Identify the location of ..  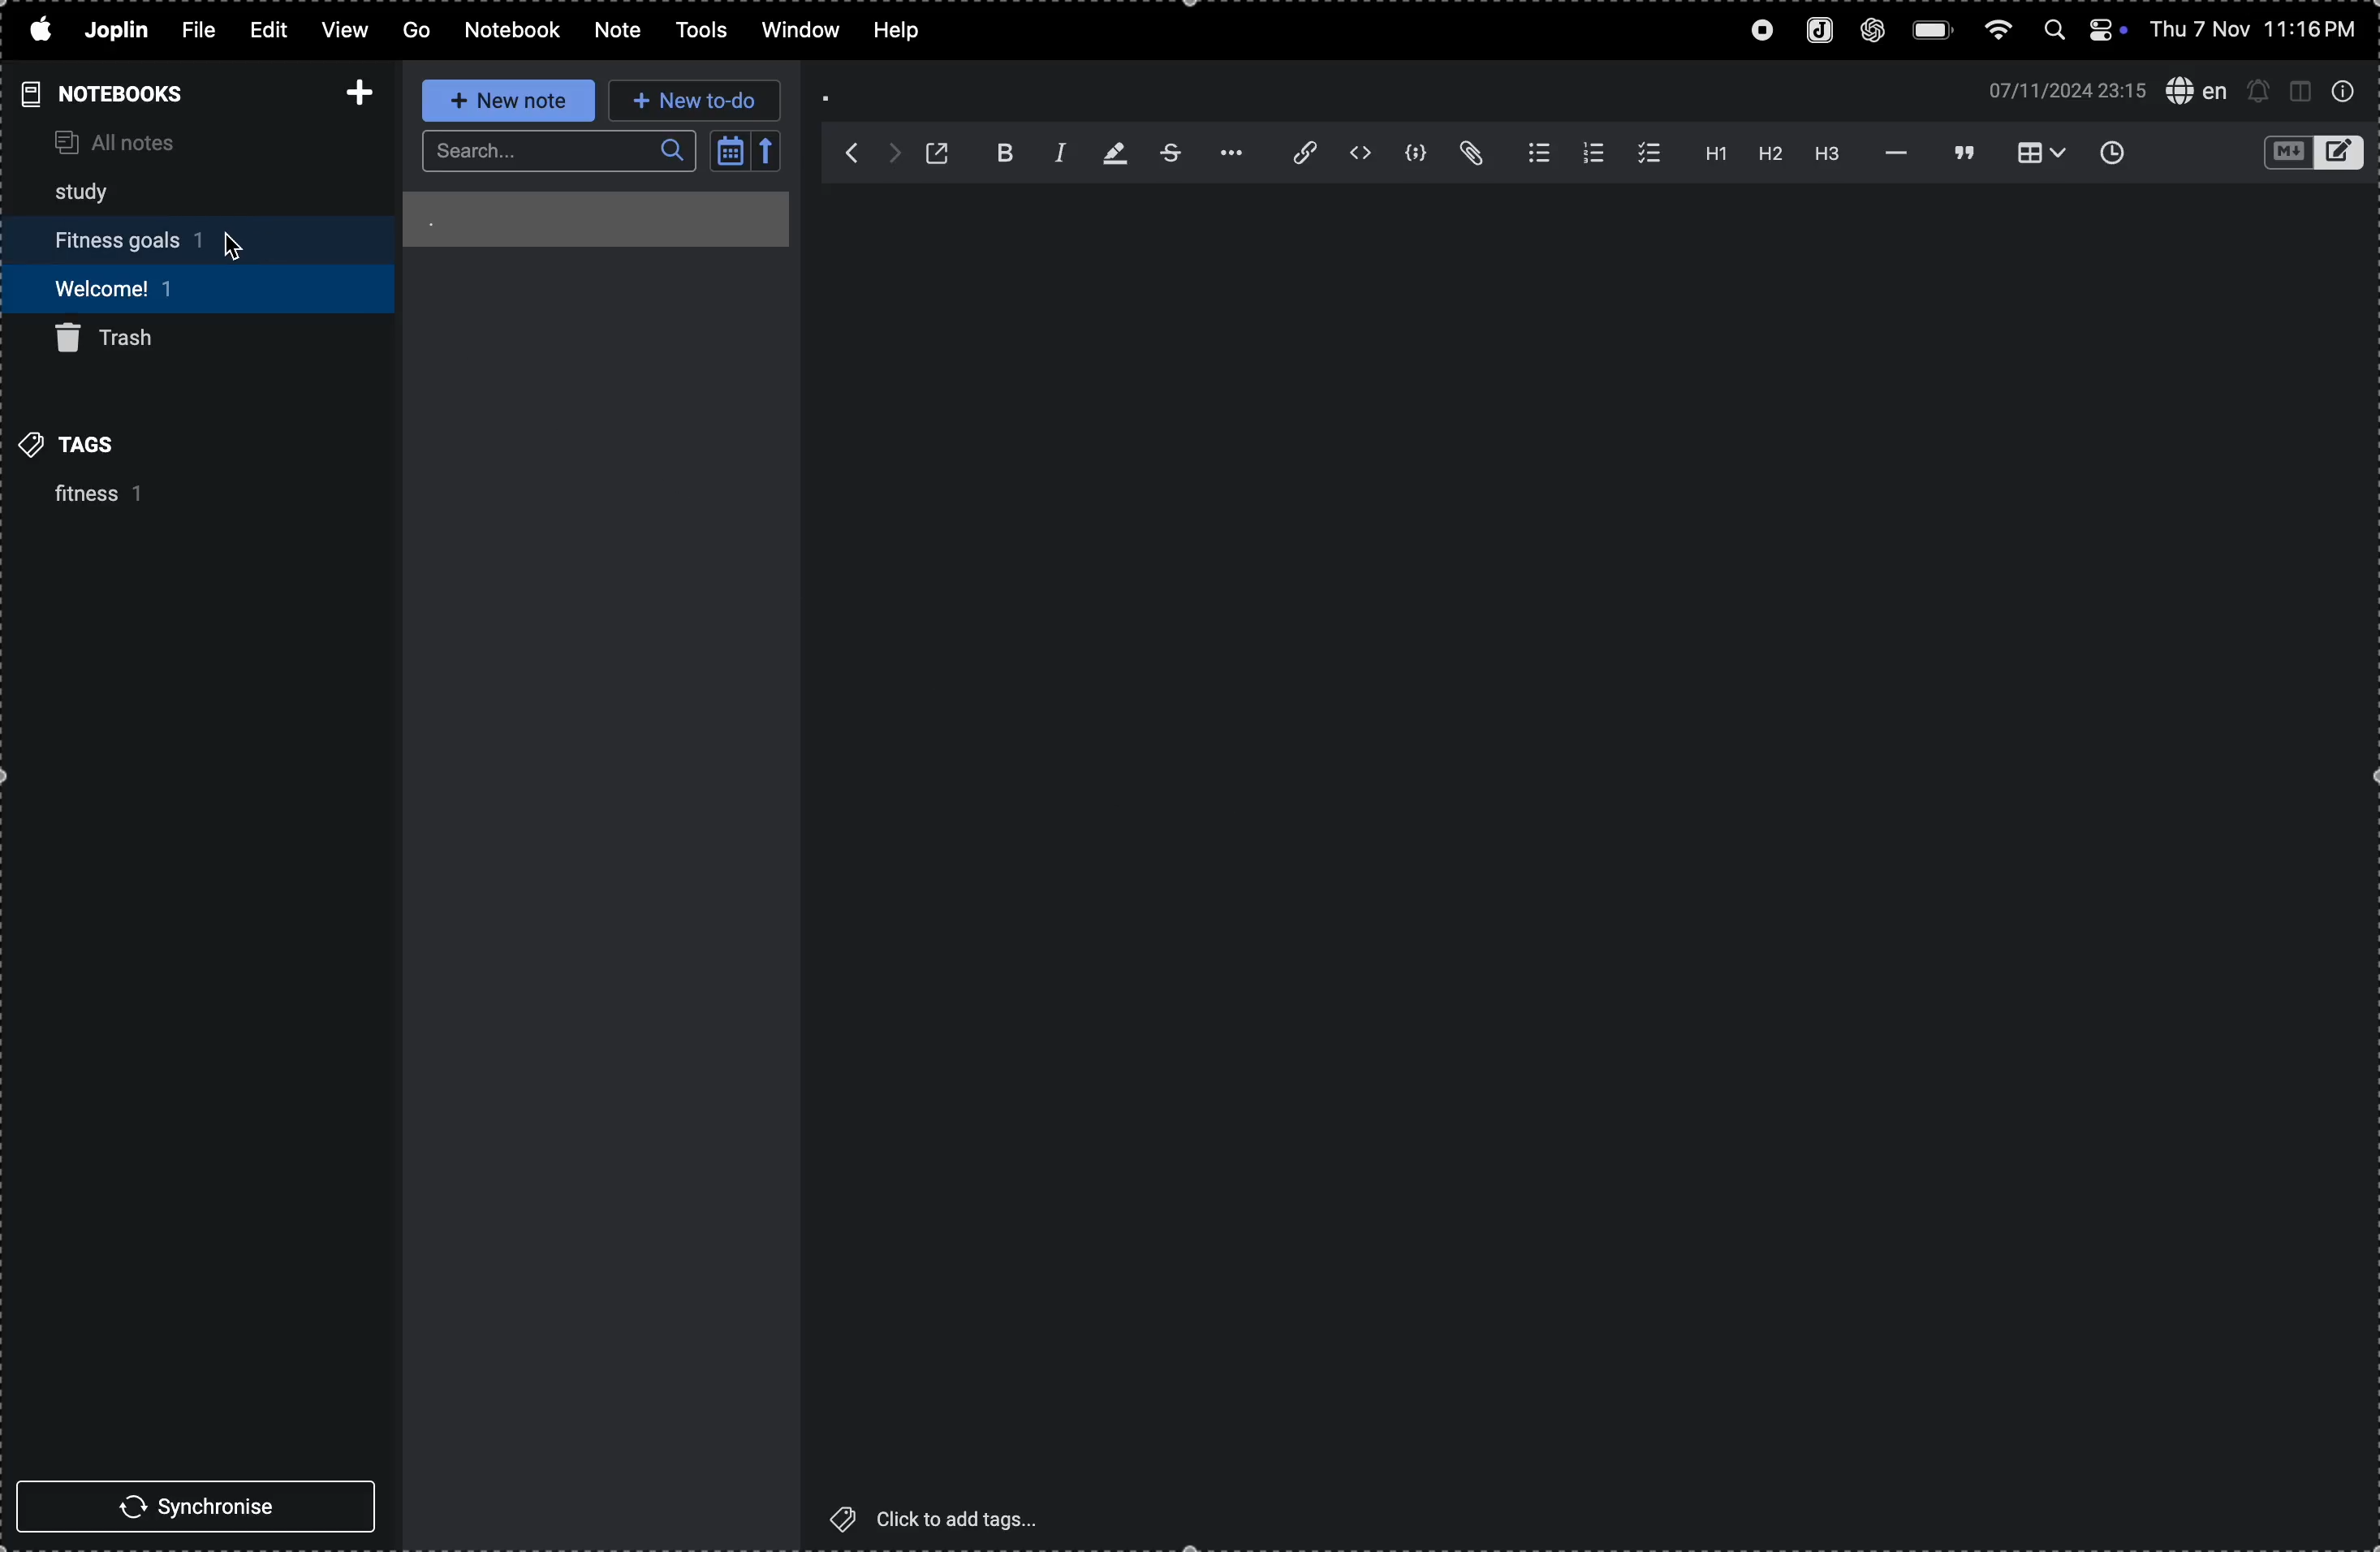
(595, 217).